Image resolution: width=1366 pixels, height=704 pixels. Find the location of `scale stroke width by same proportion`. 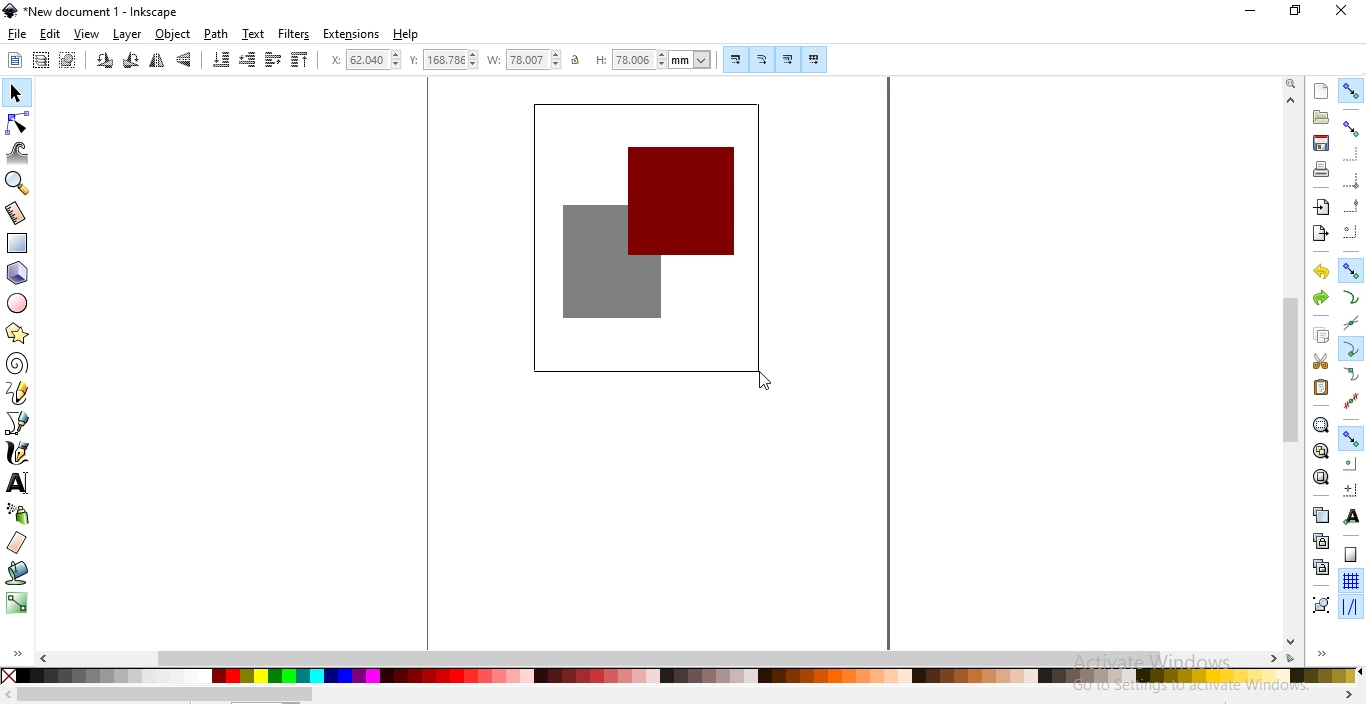

scale stroke width by same proportion is located at coordinates (733, 59).